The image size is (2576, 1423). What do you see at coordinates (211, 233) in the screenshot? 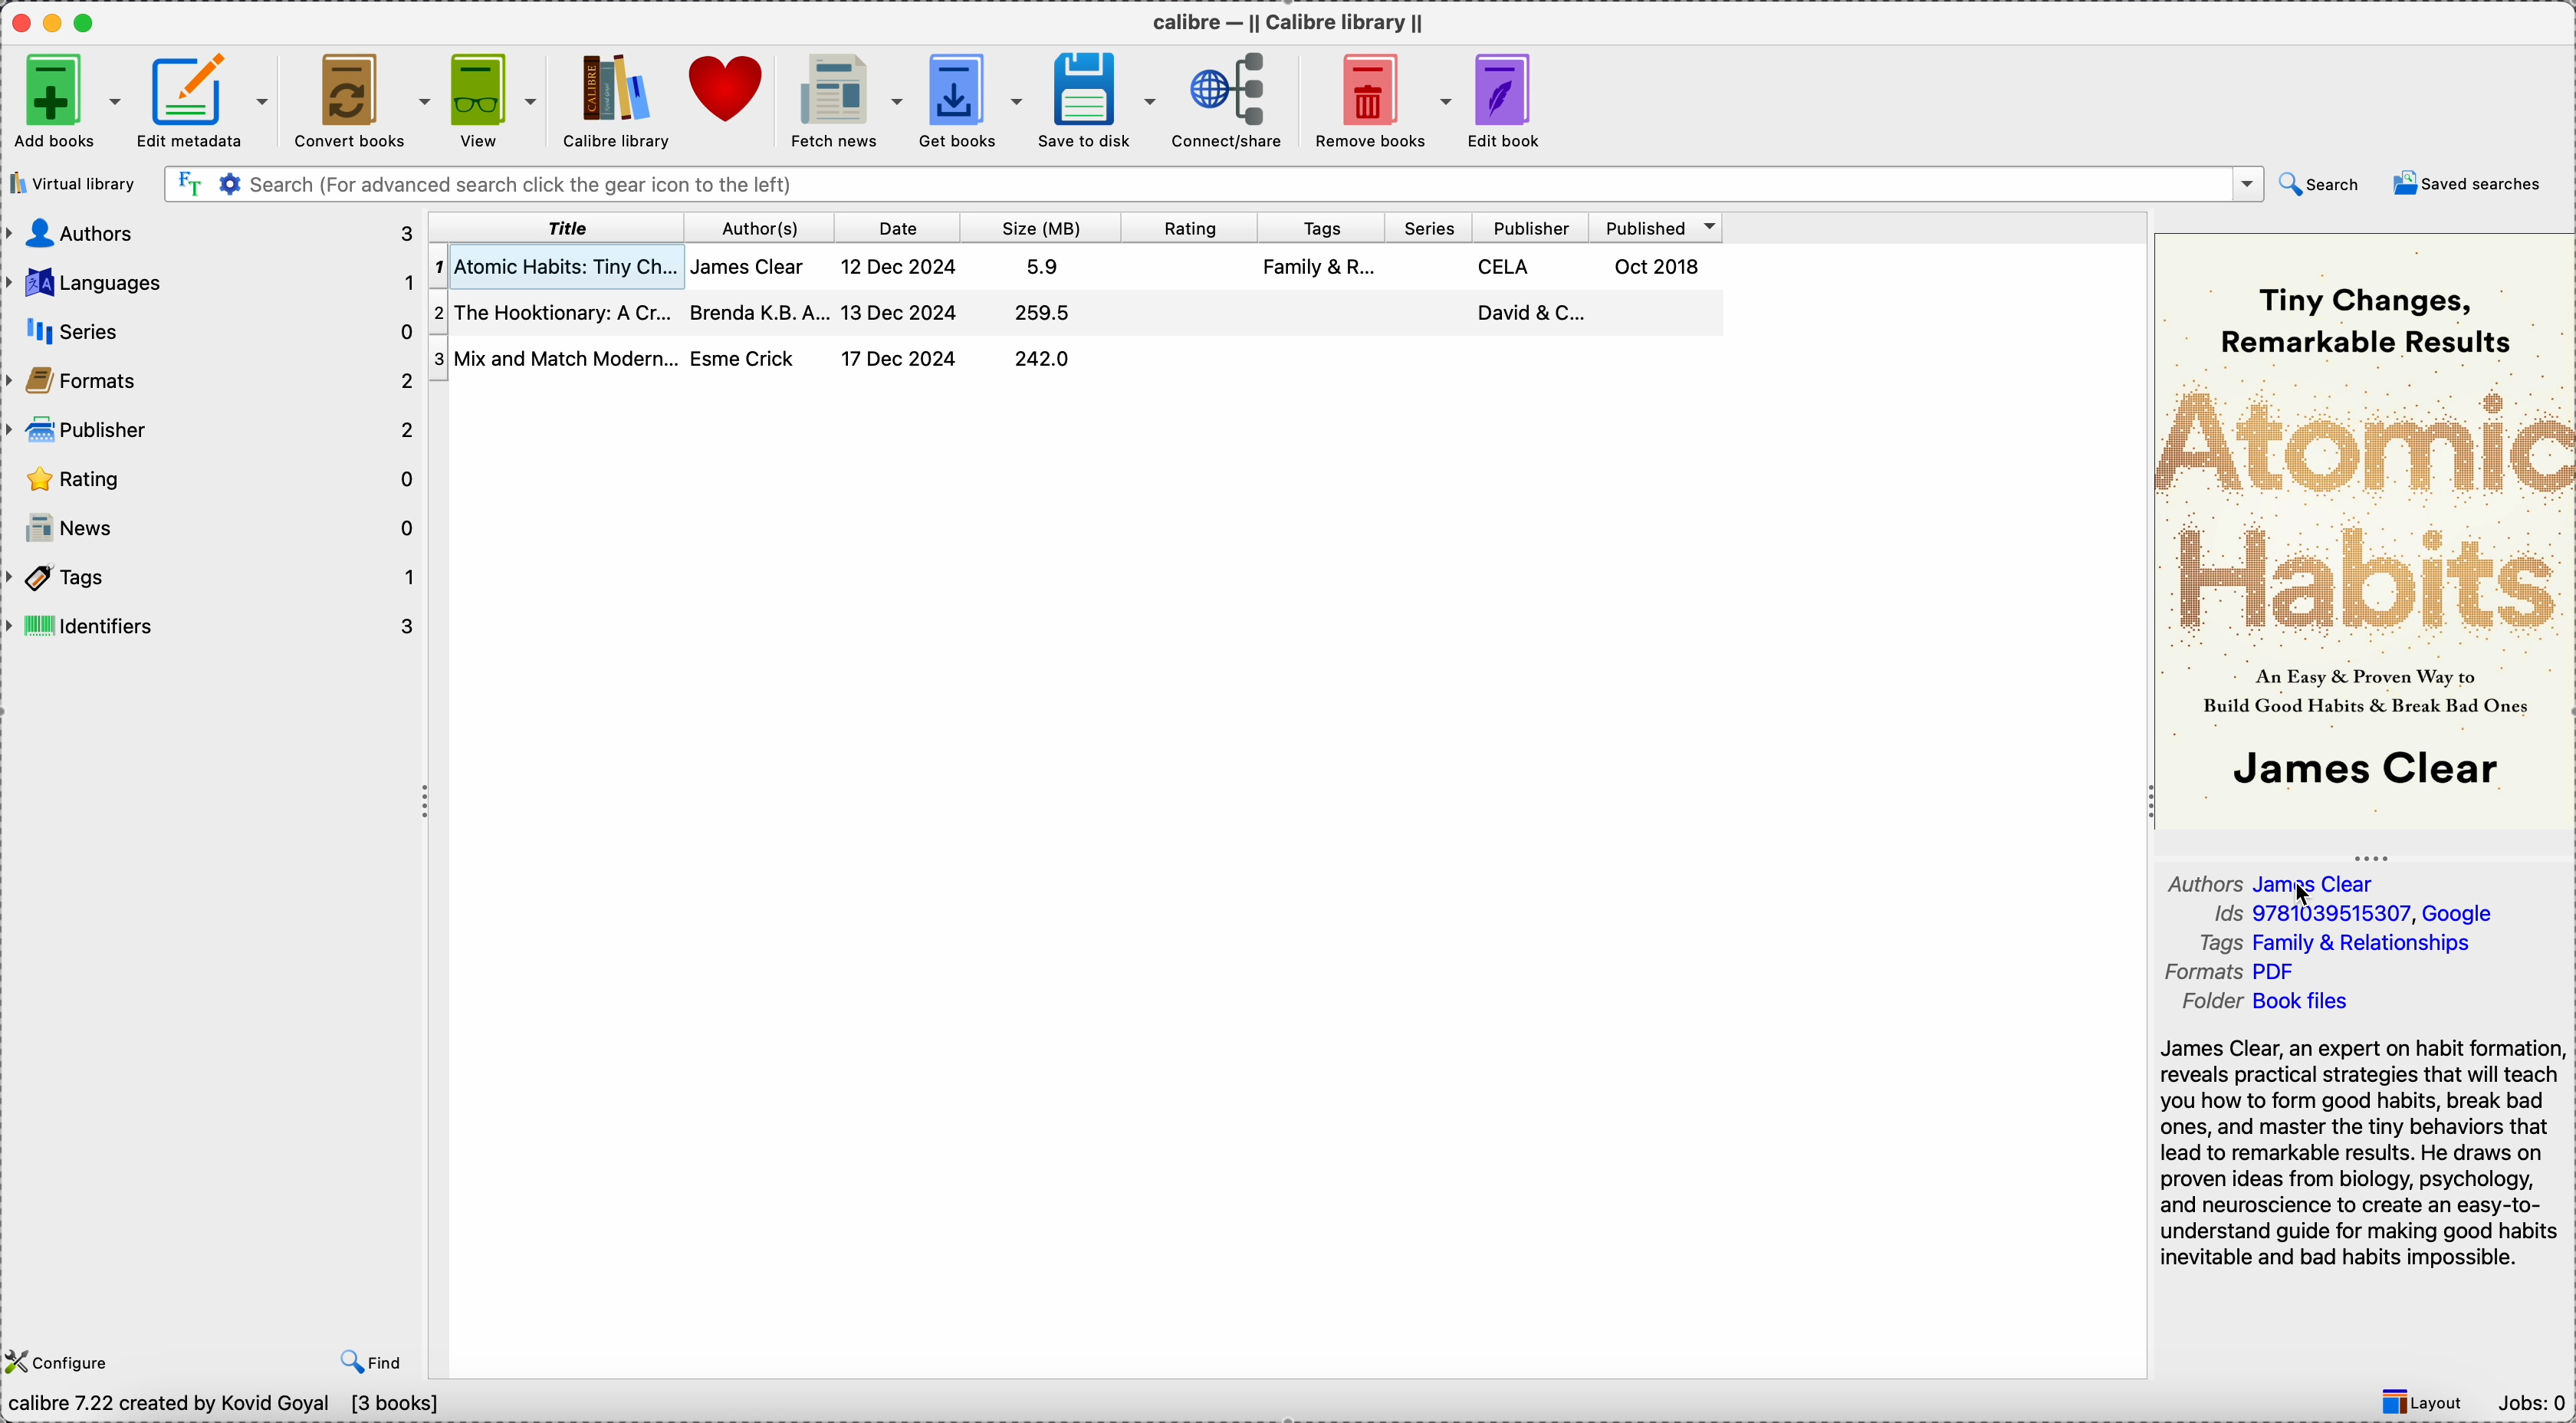
I see `authors` at bounding box center [211, 233].